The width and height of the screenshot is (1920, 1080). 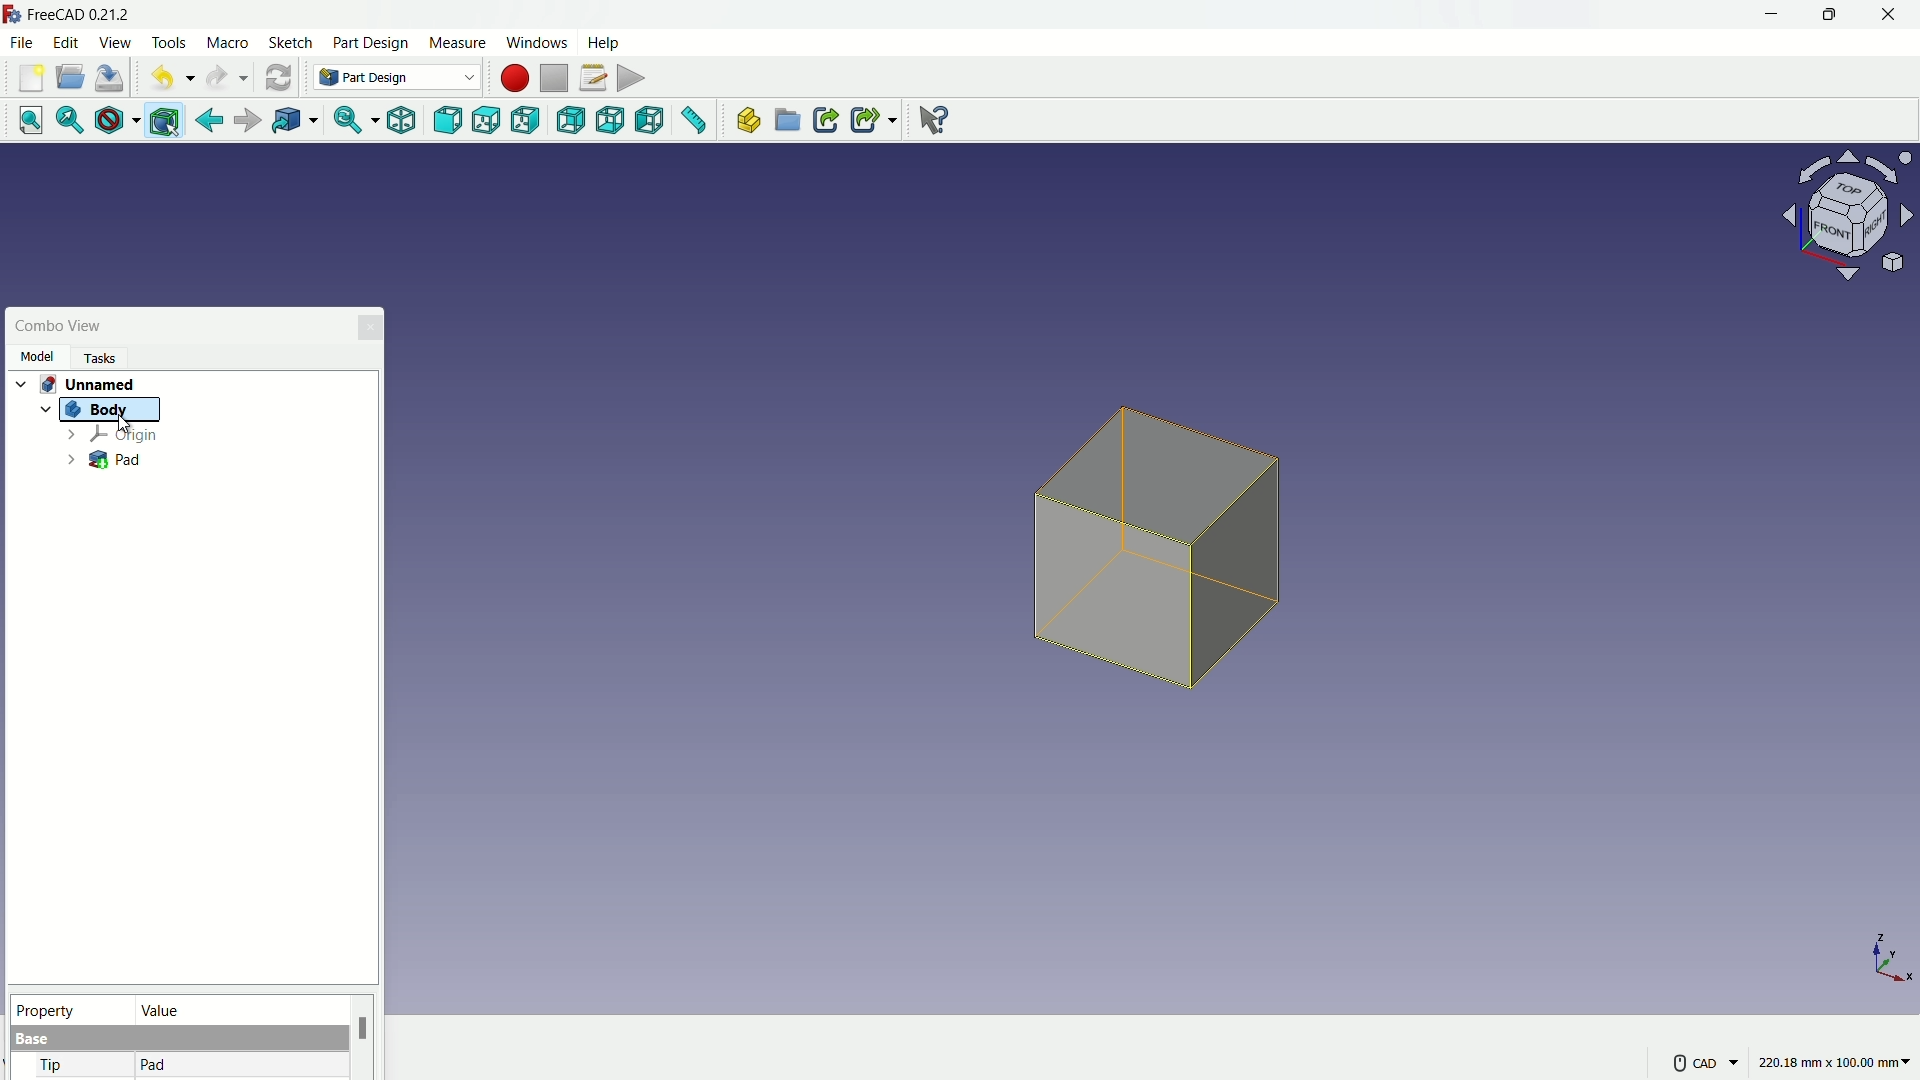 What do you see at coordinates (21, 41) in the screenshot?
I see `file` at bounding box center [21, 41].